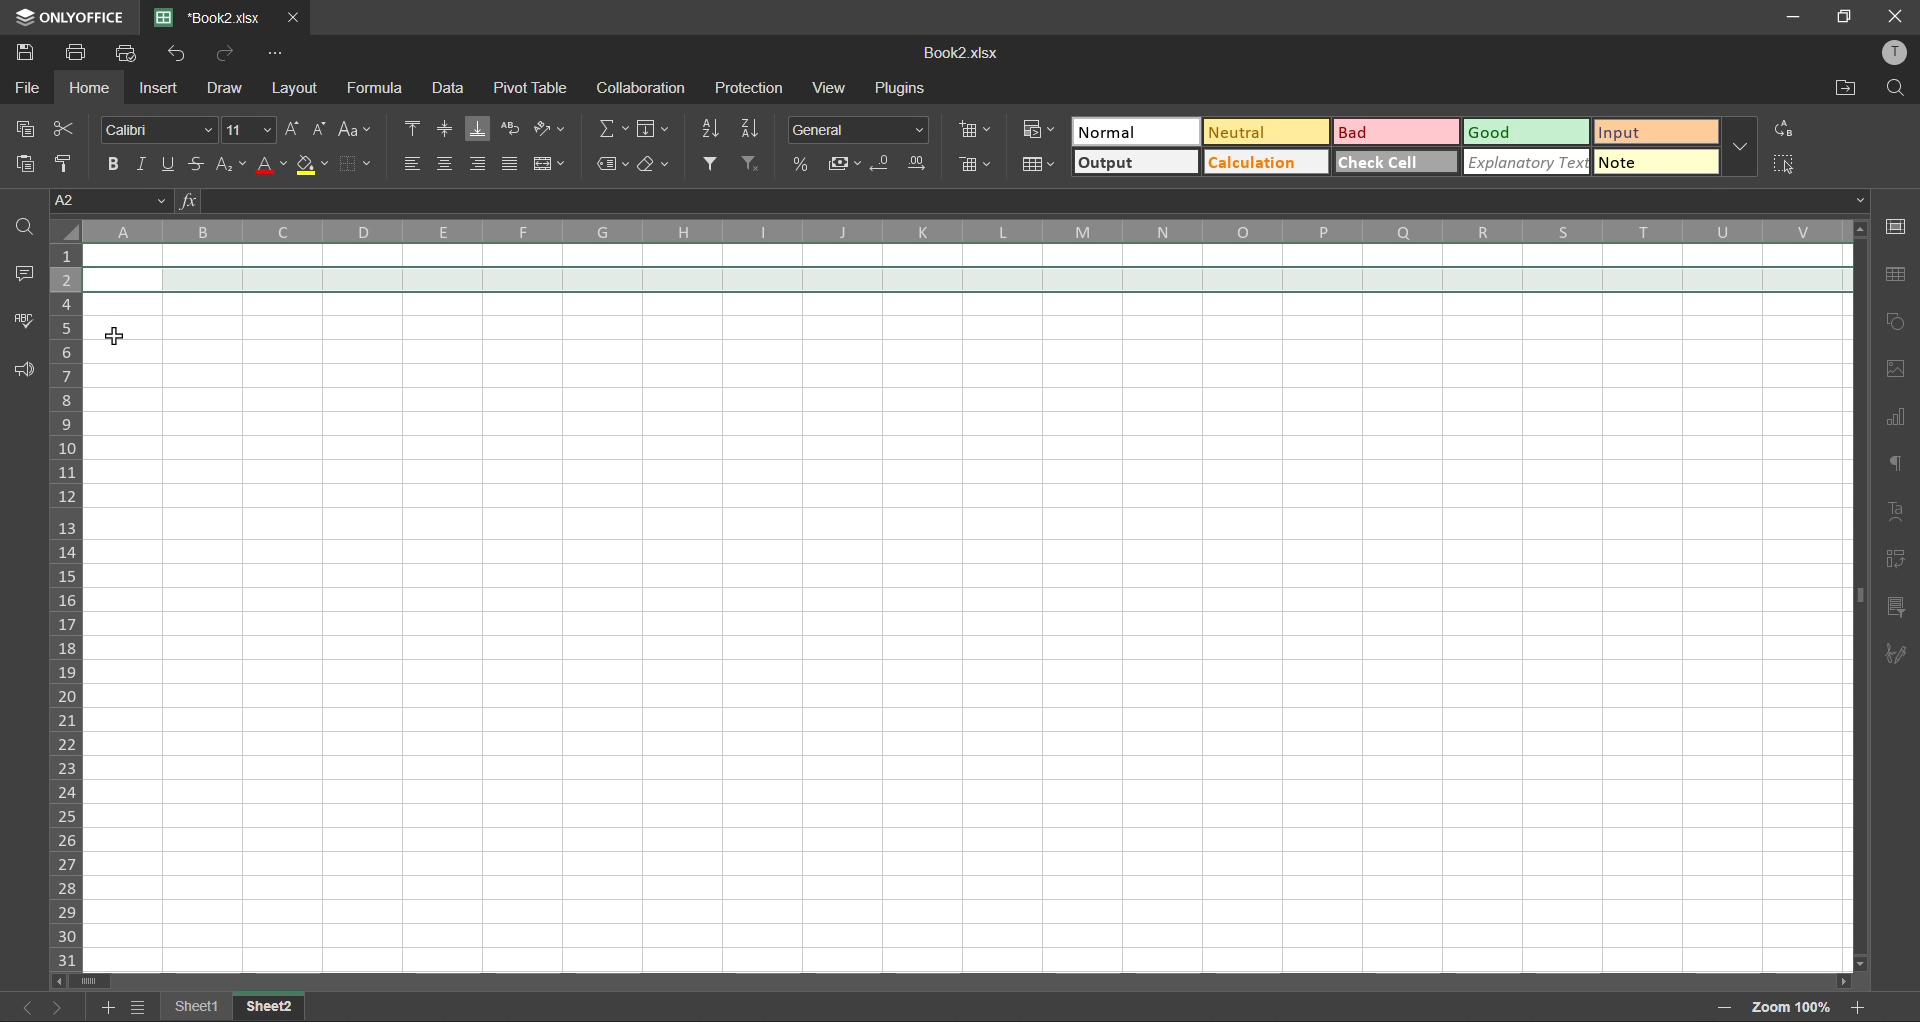 Image resolution: width=1920 pixels, height=1022 pixels. I want to click on underline, so click(171, 161).